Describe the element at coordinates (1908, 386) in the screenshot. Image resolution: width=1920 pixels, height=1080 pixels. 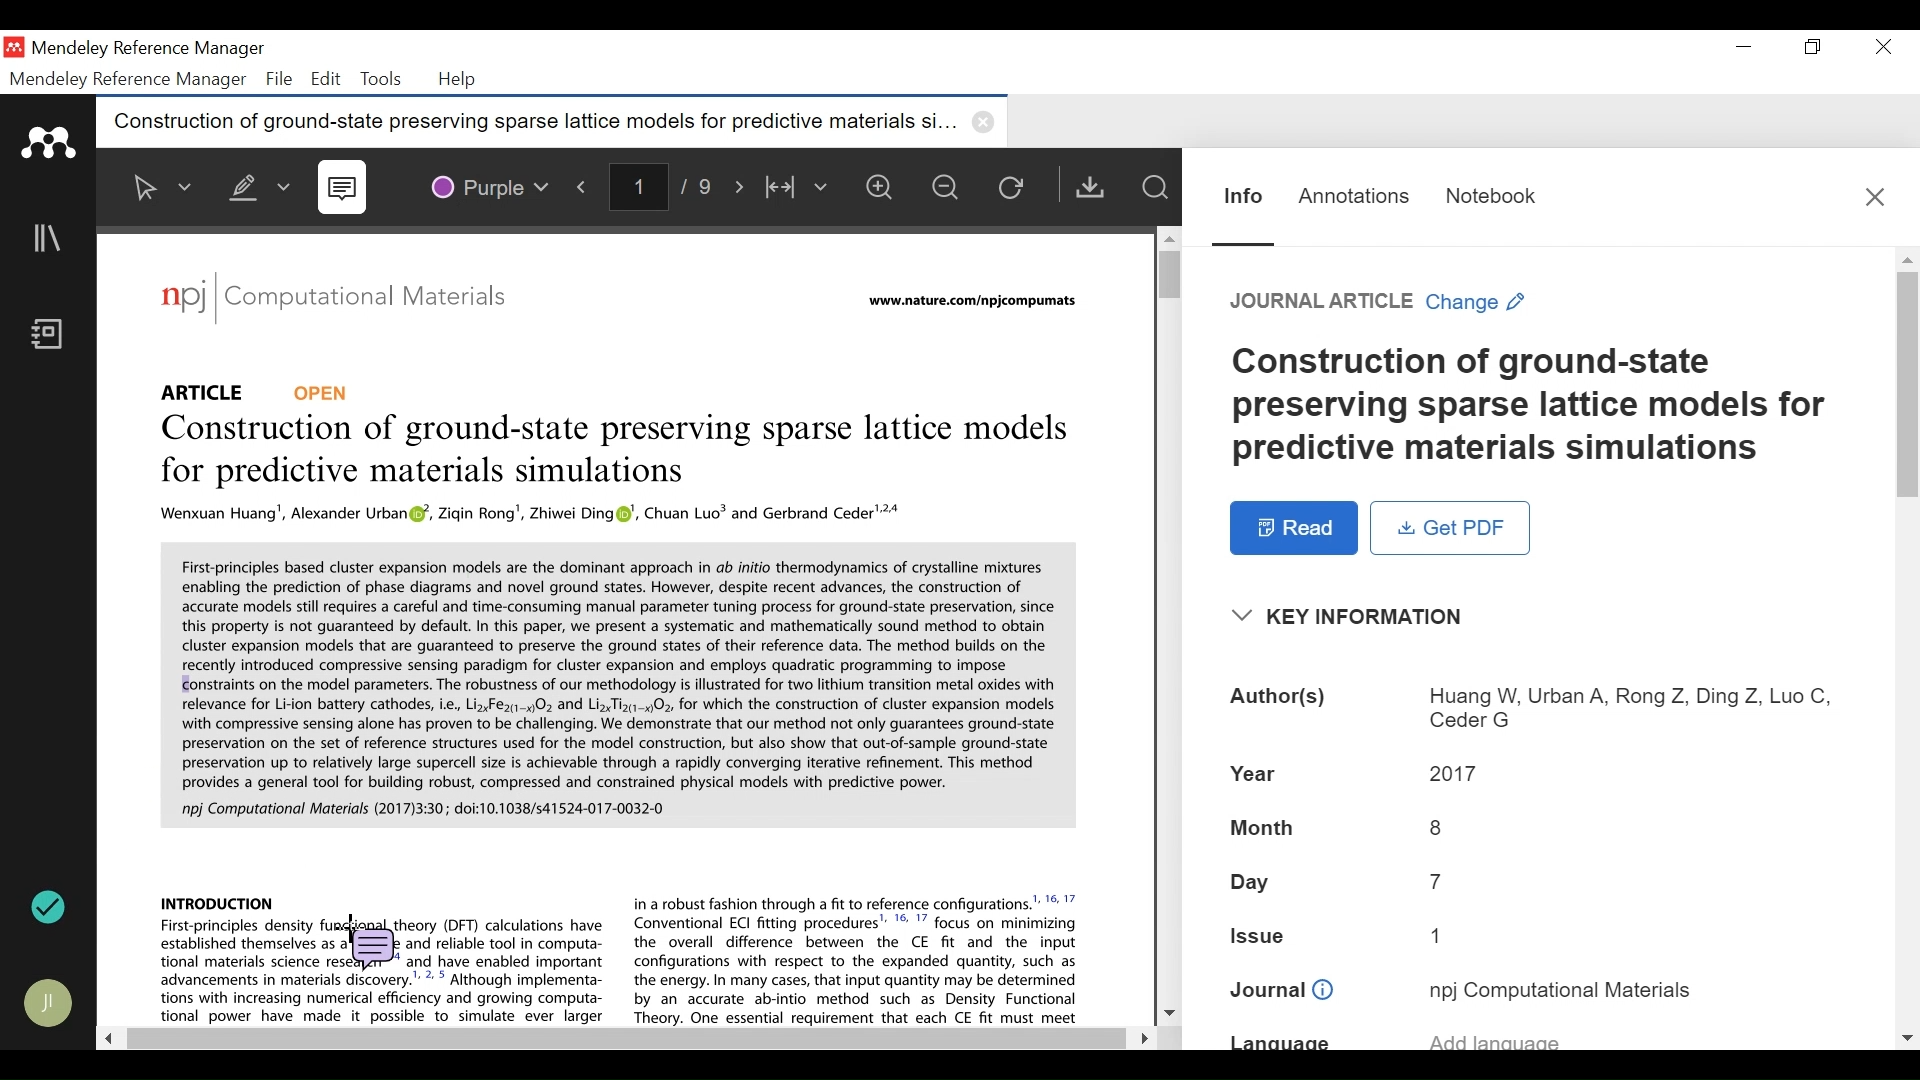
I see `Vertical Scroll bar` at that location.